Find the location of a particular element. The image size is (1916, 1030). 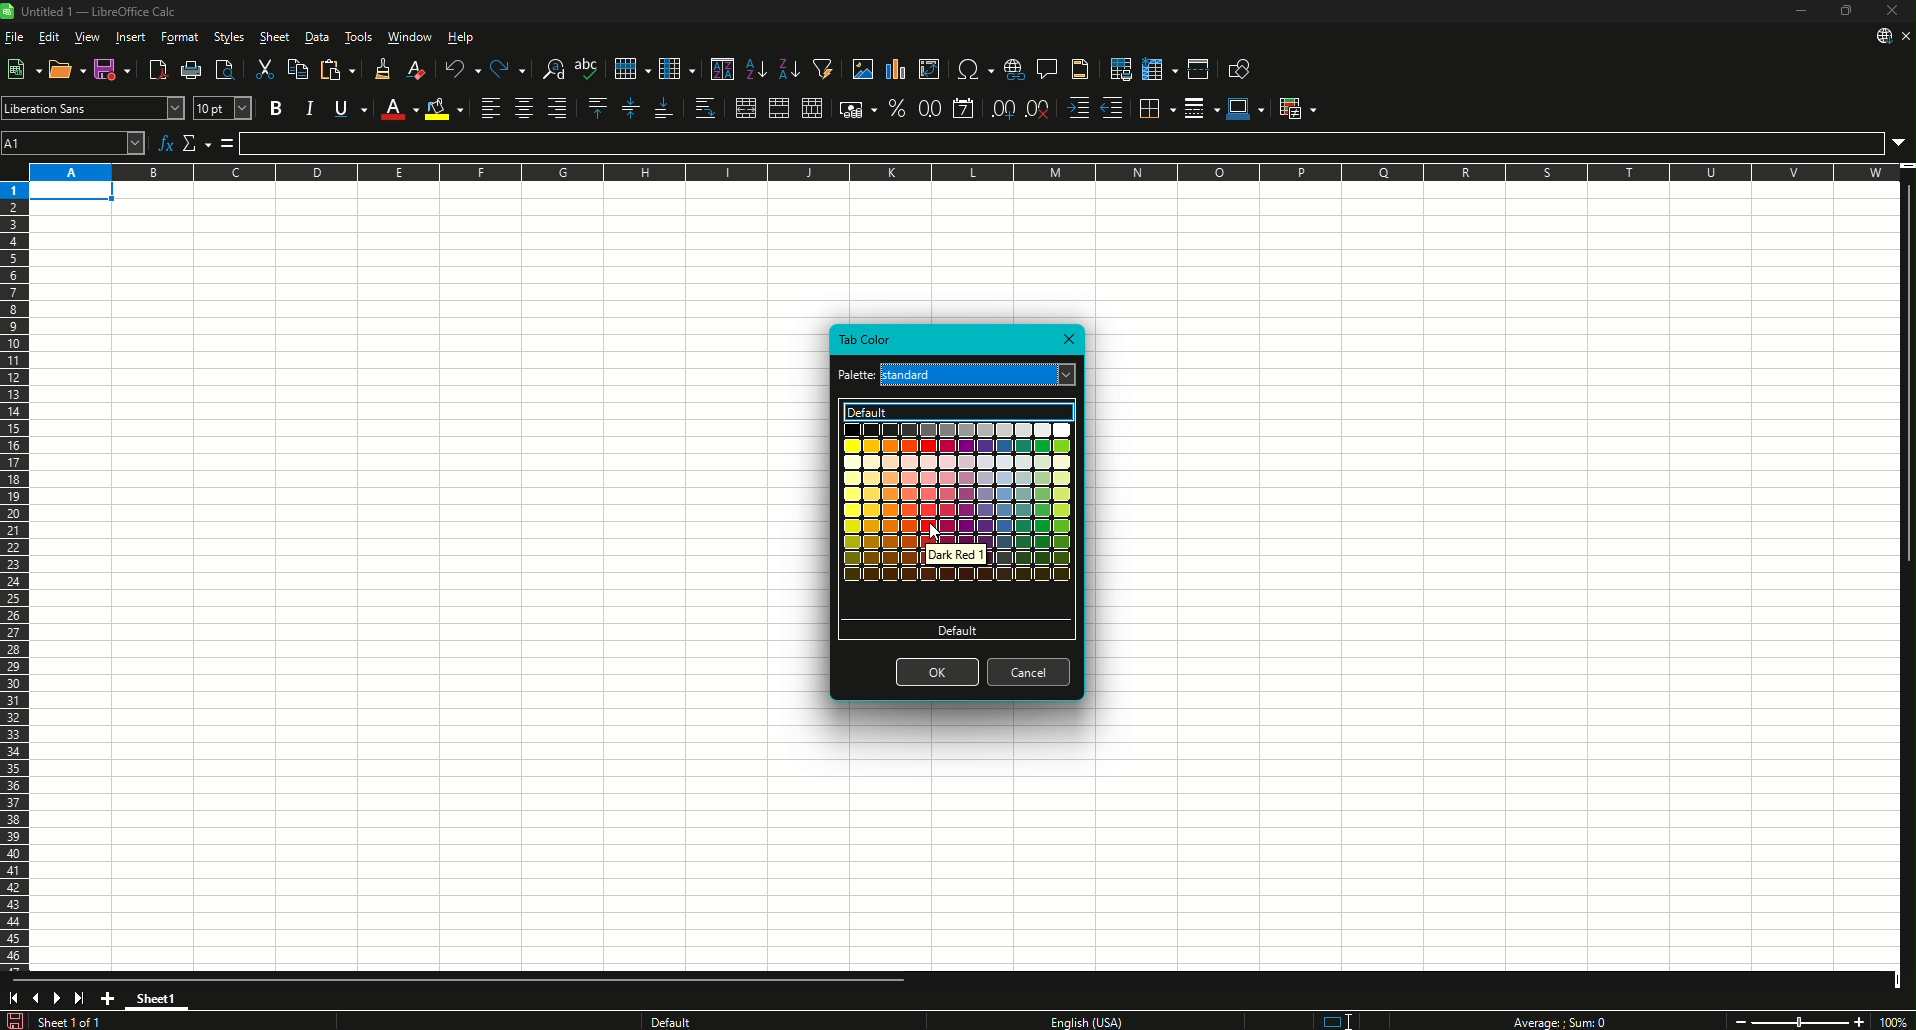

Align Center is located at coordinates (523, 108).